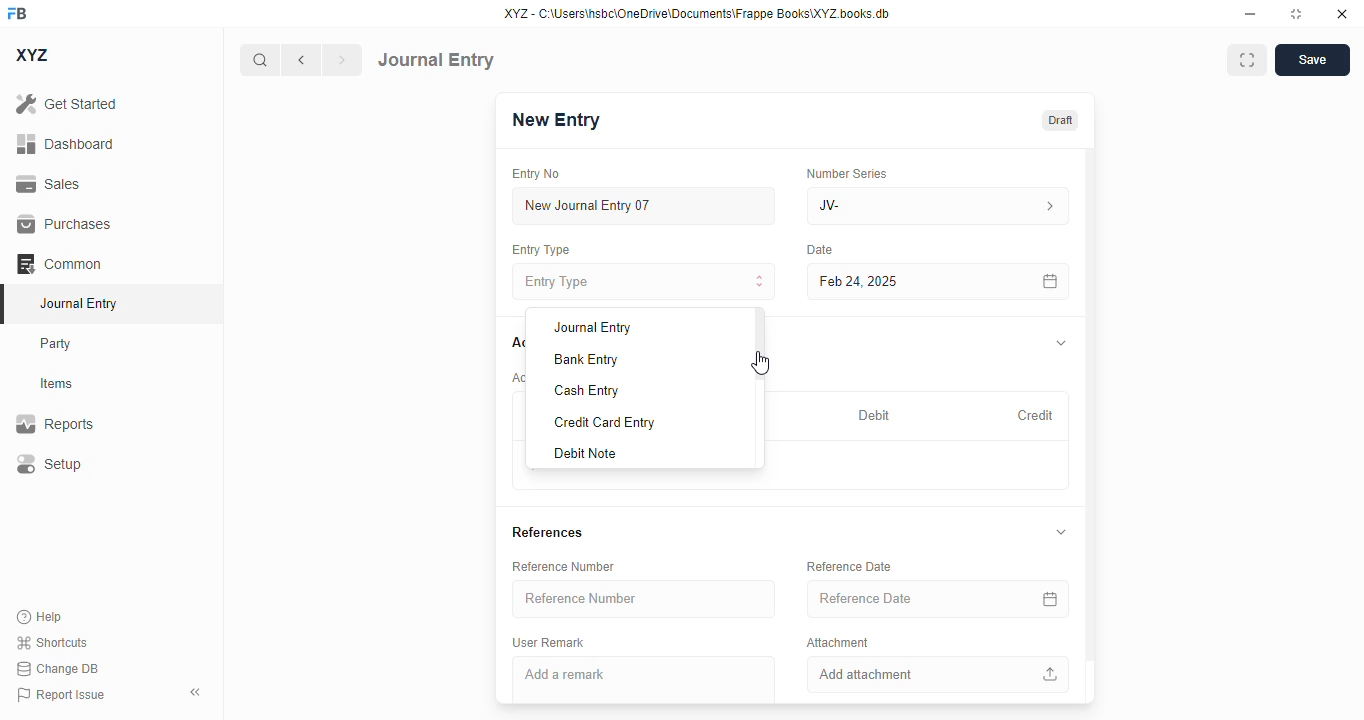 The image size is (1364, 720). What do you see at coordinates (197, 692) in the screenshot?
I see `toggle sidebar` at bounding box center [197, 692].